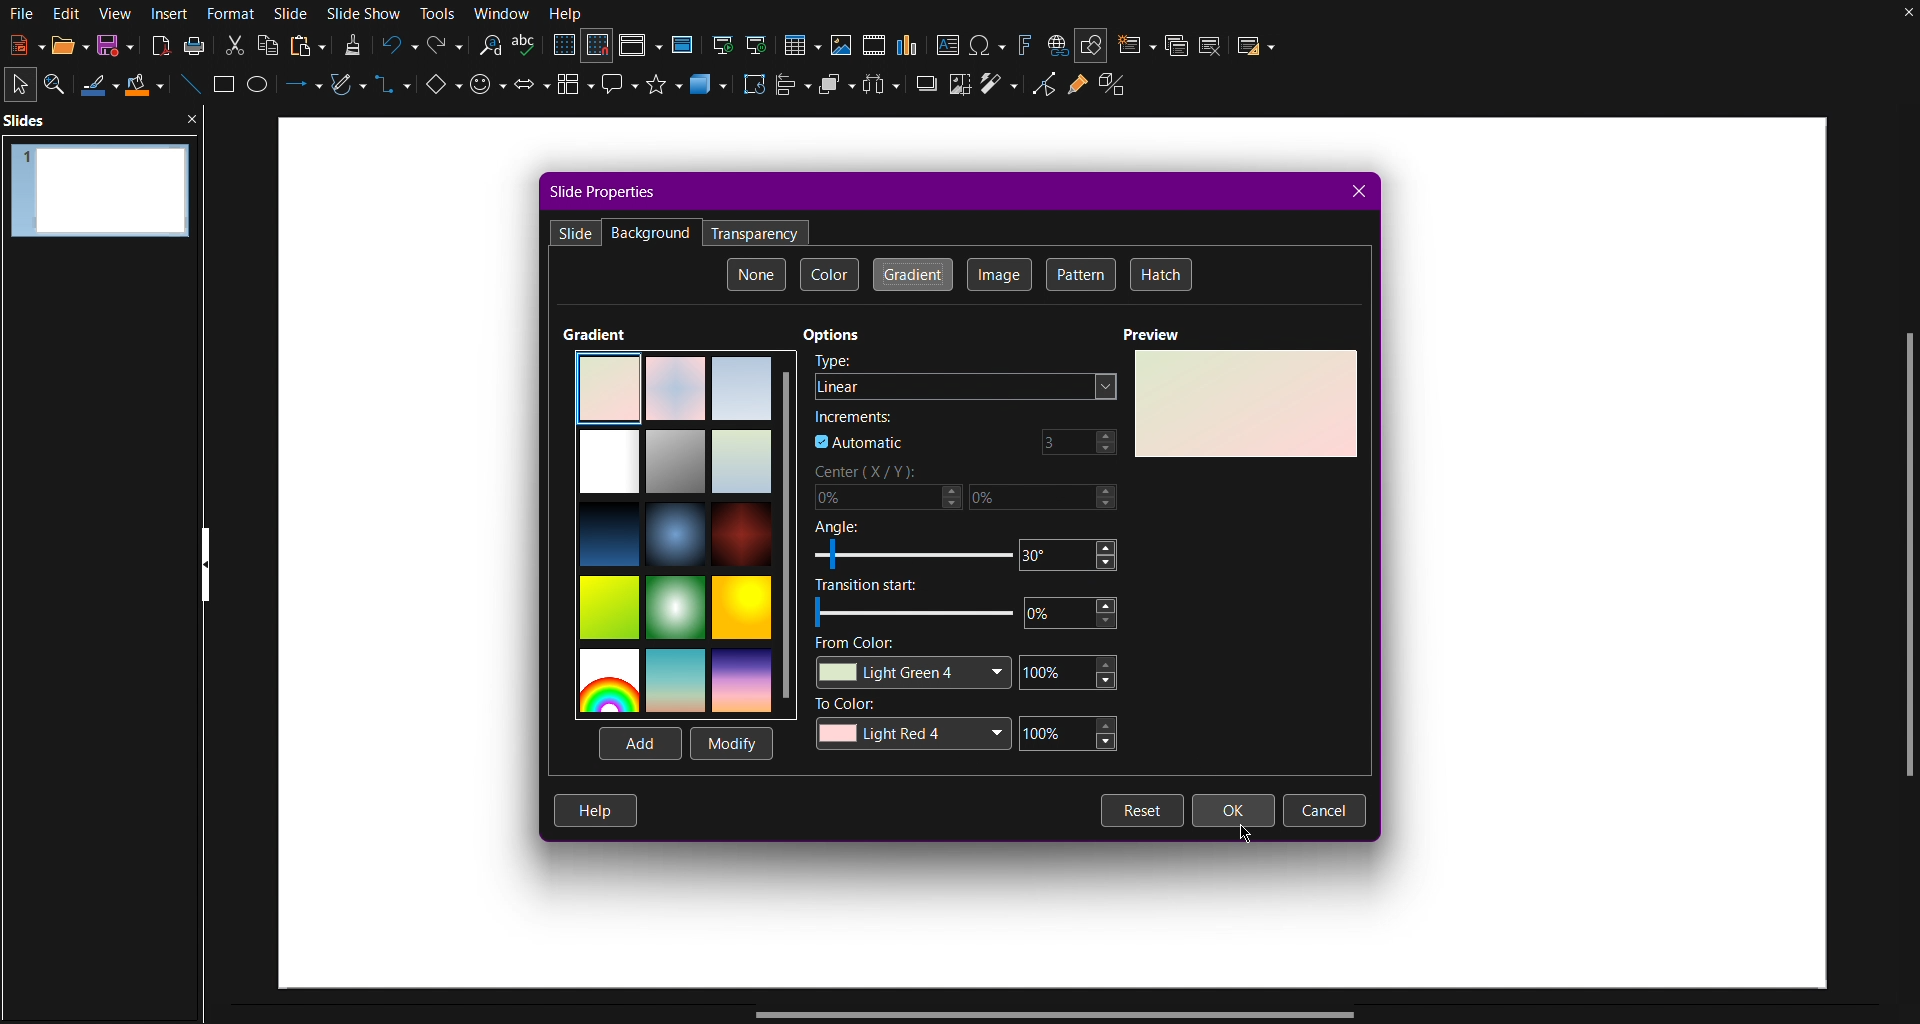 This screenshot has width=1920, height=1024. I want to click on Reset, so click(1142, 811).